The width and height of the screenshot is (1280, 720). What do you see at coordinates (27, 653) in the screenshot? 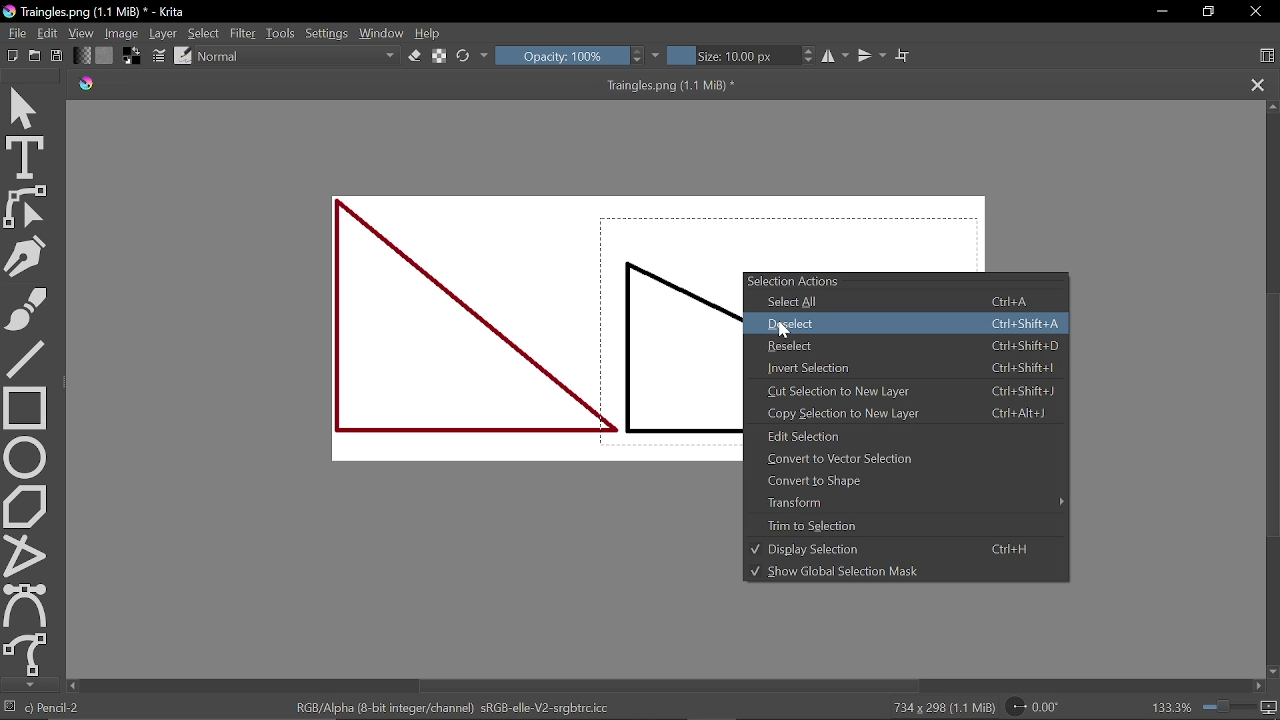
I see `Freehand path tool` at bounding box center [27, 653].